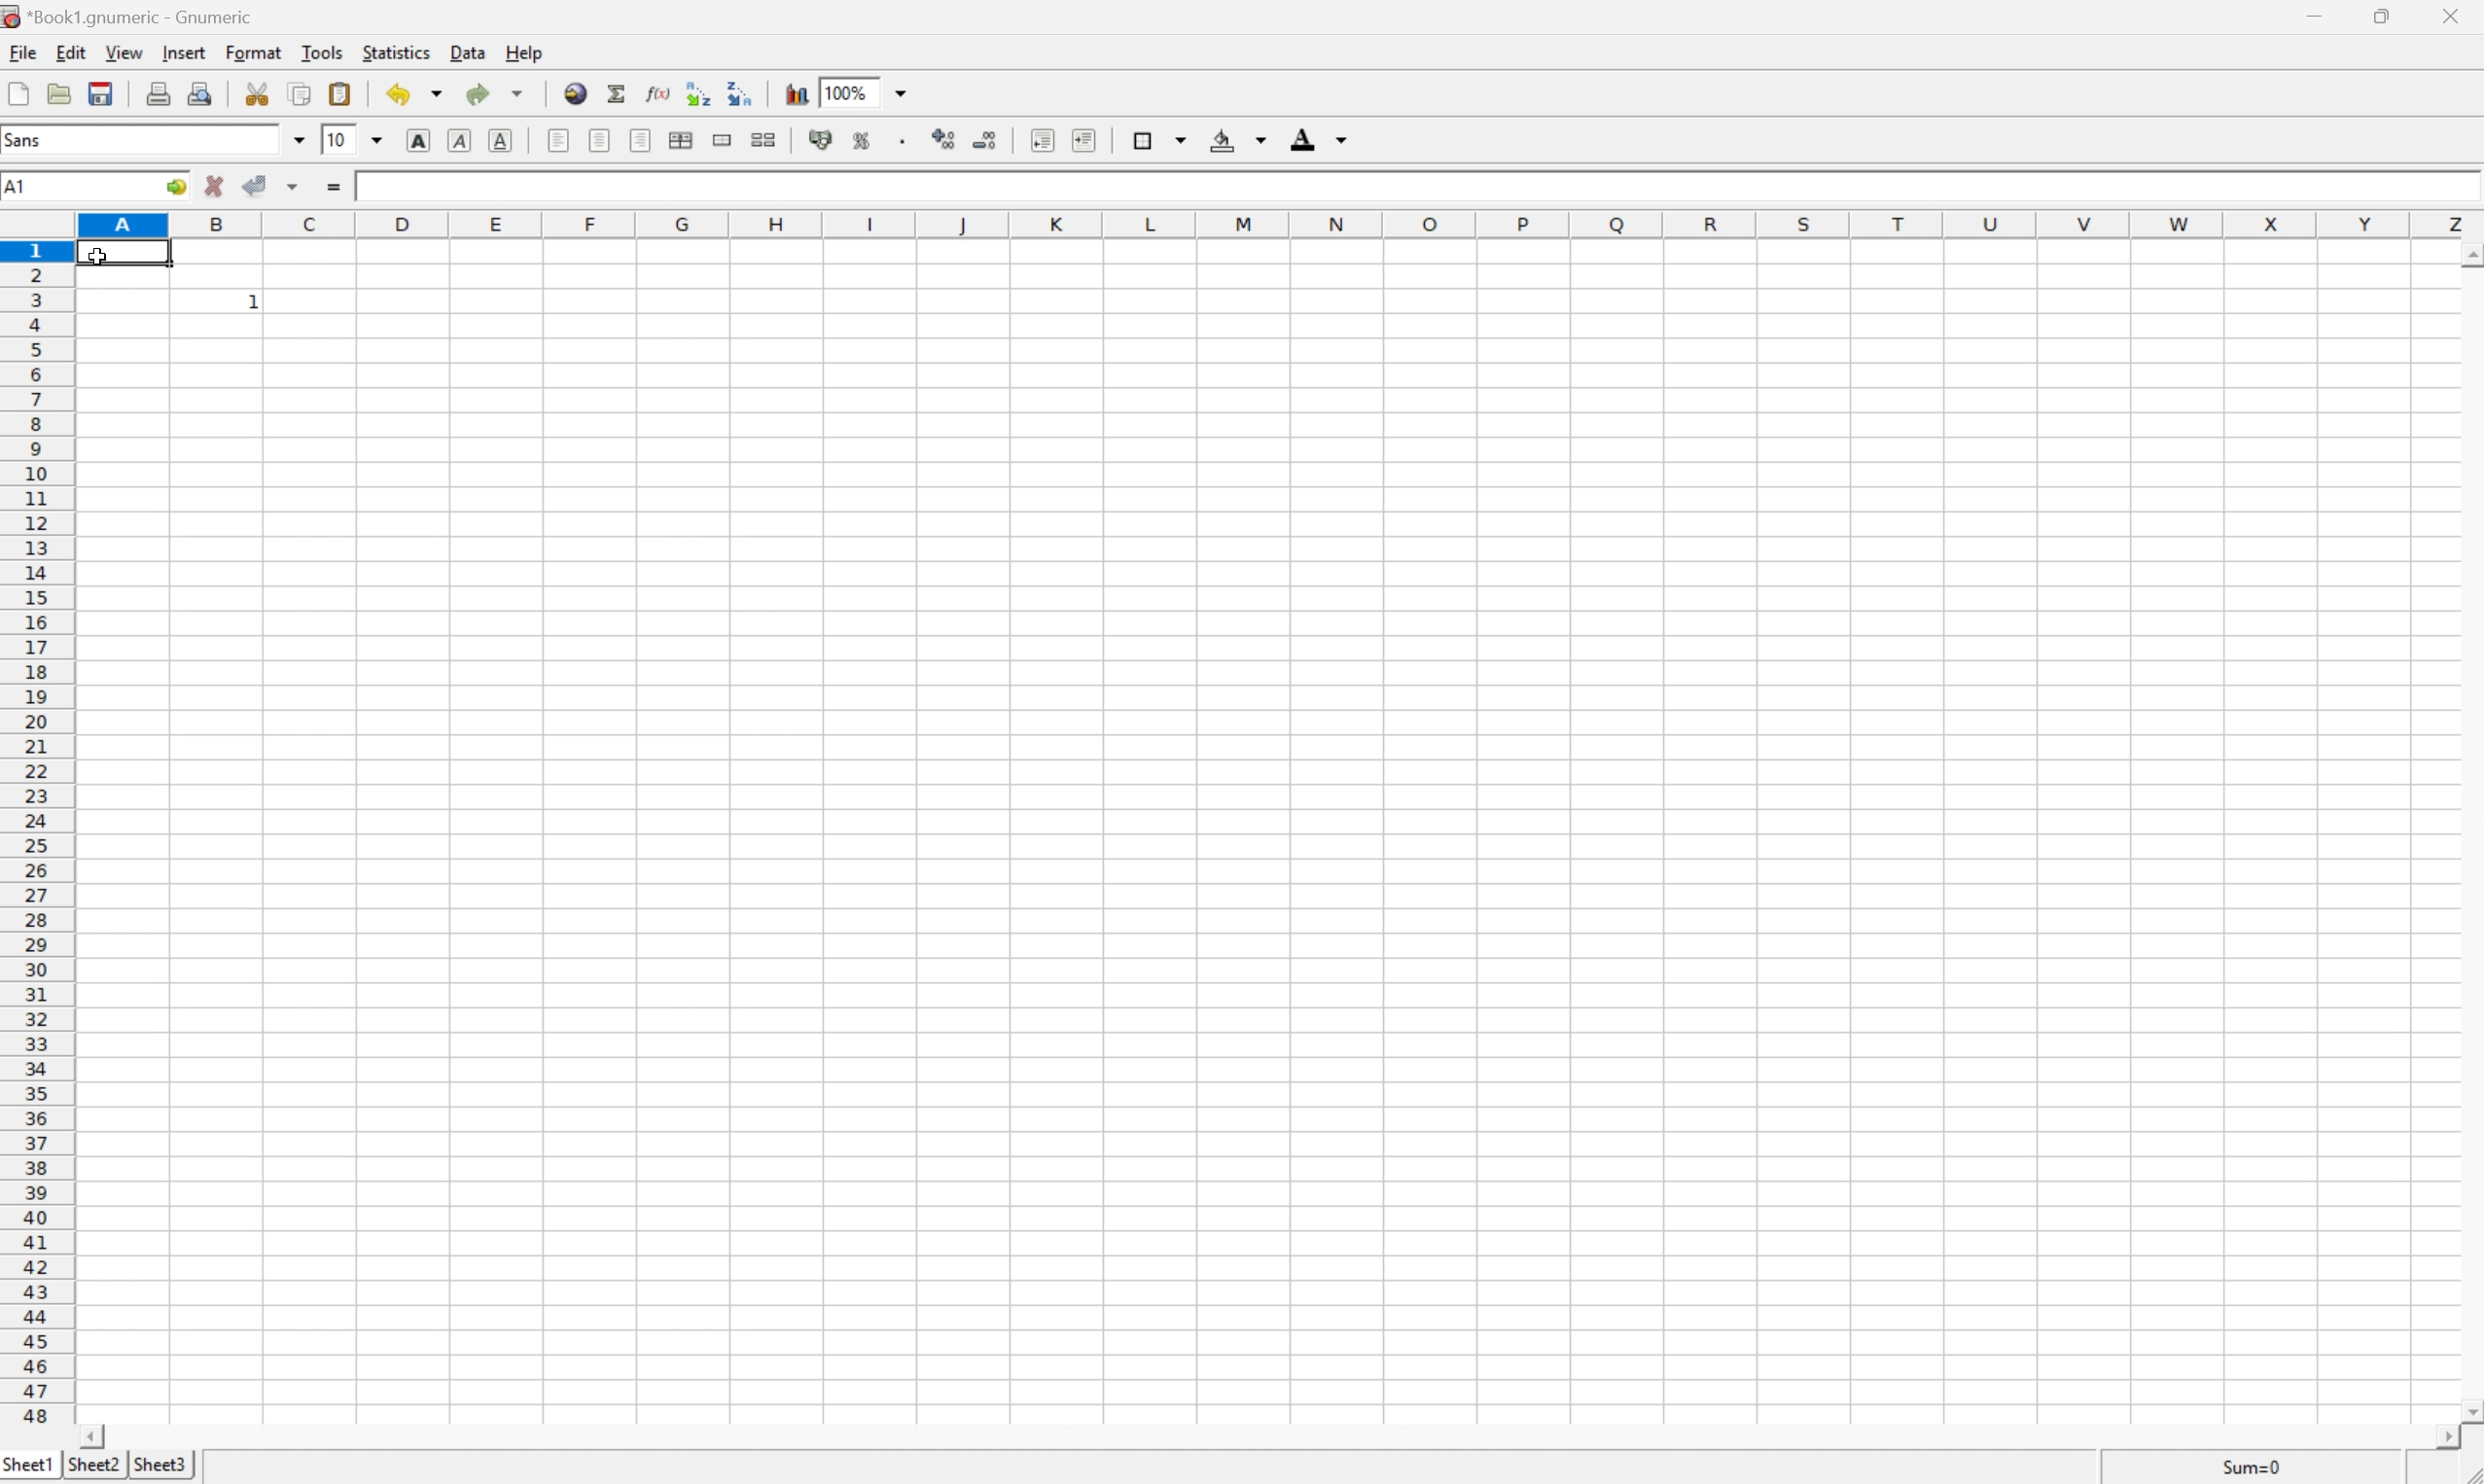 The height and width of the screenshot is (1484, 2484). I want to click on Center horizontally, so click(598, 139).